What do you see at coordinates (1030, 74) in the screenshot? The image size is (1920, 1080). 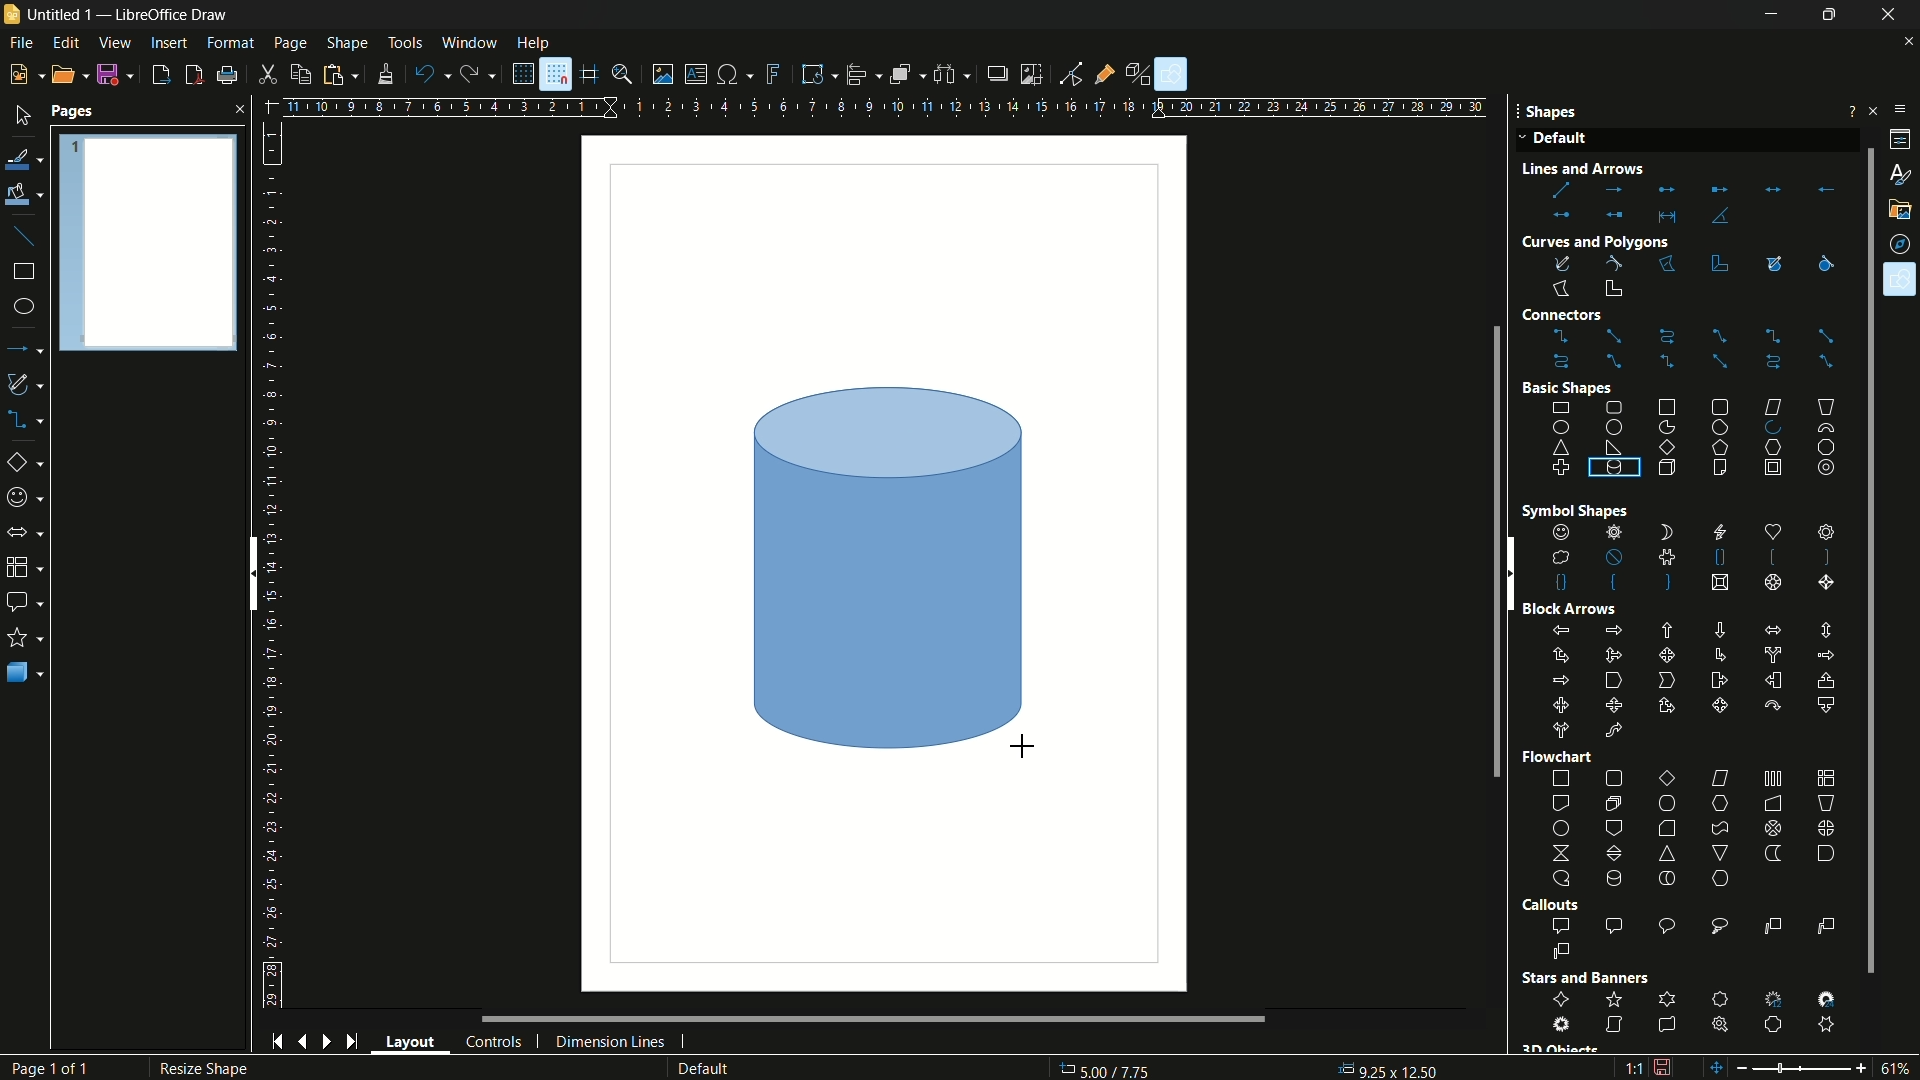 I see `crop` at bounding box center [1030, 74].